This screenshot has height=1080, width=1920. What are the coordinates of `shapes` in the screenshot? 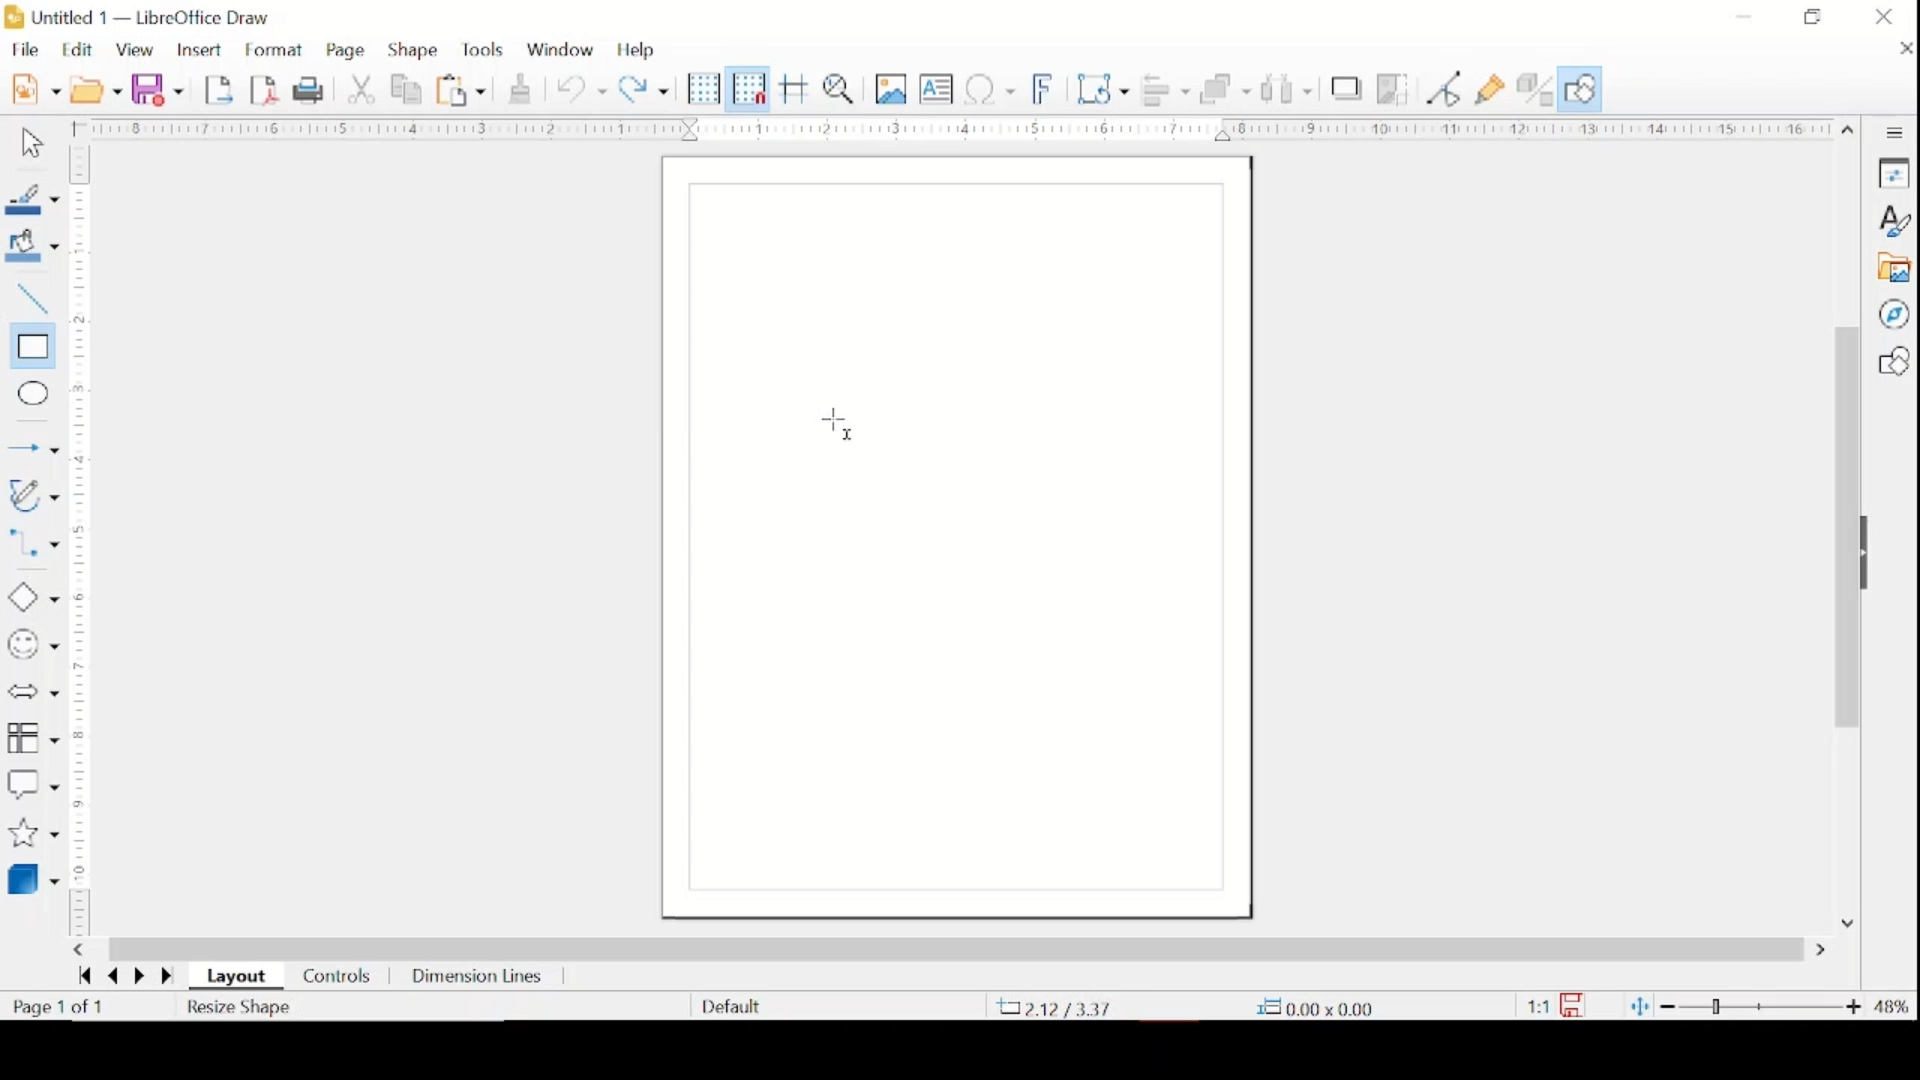 It's located at (1893, 361).